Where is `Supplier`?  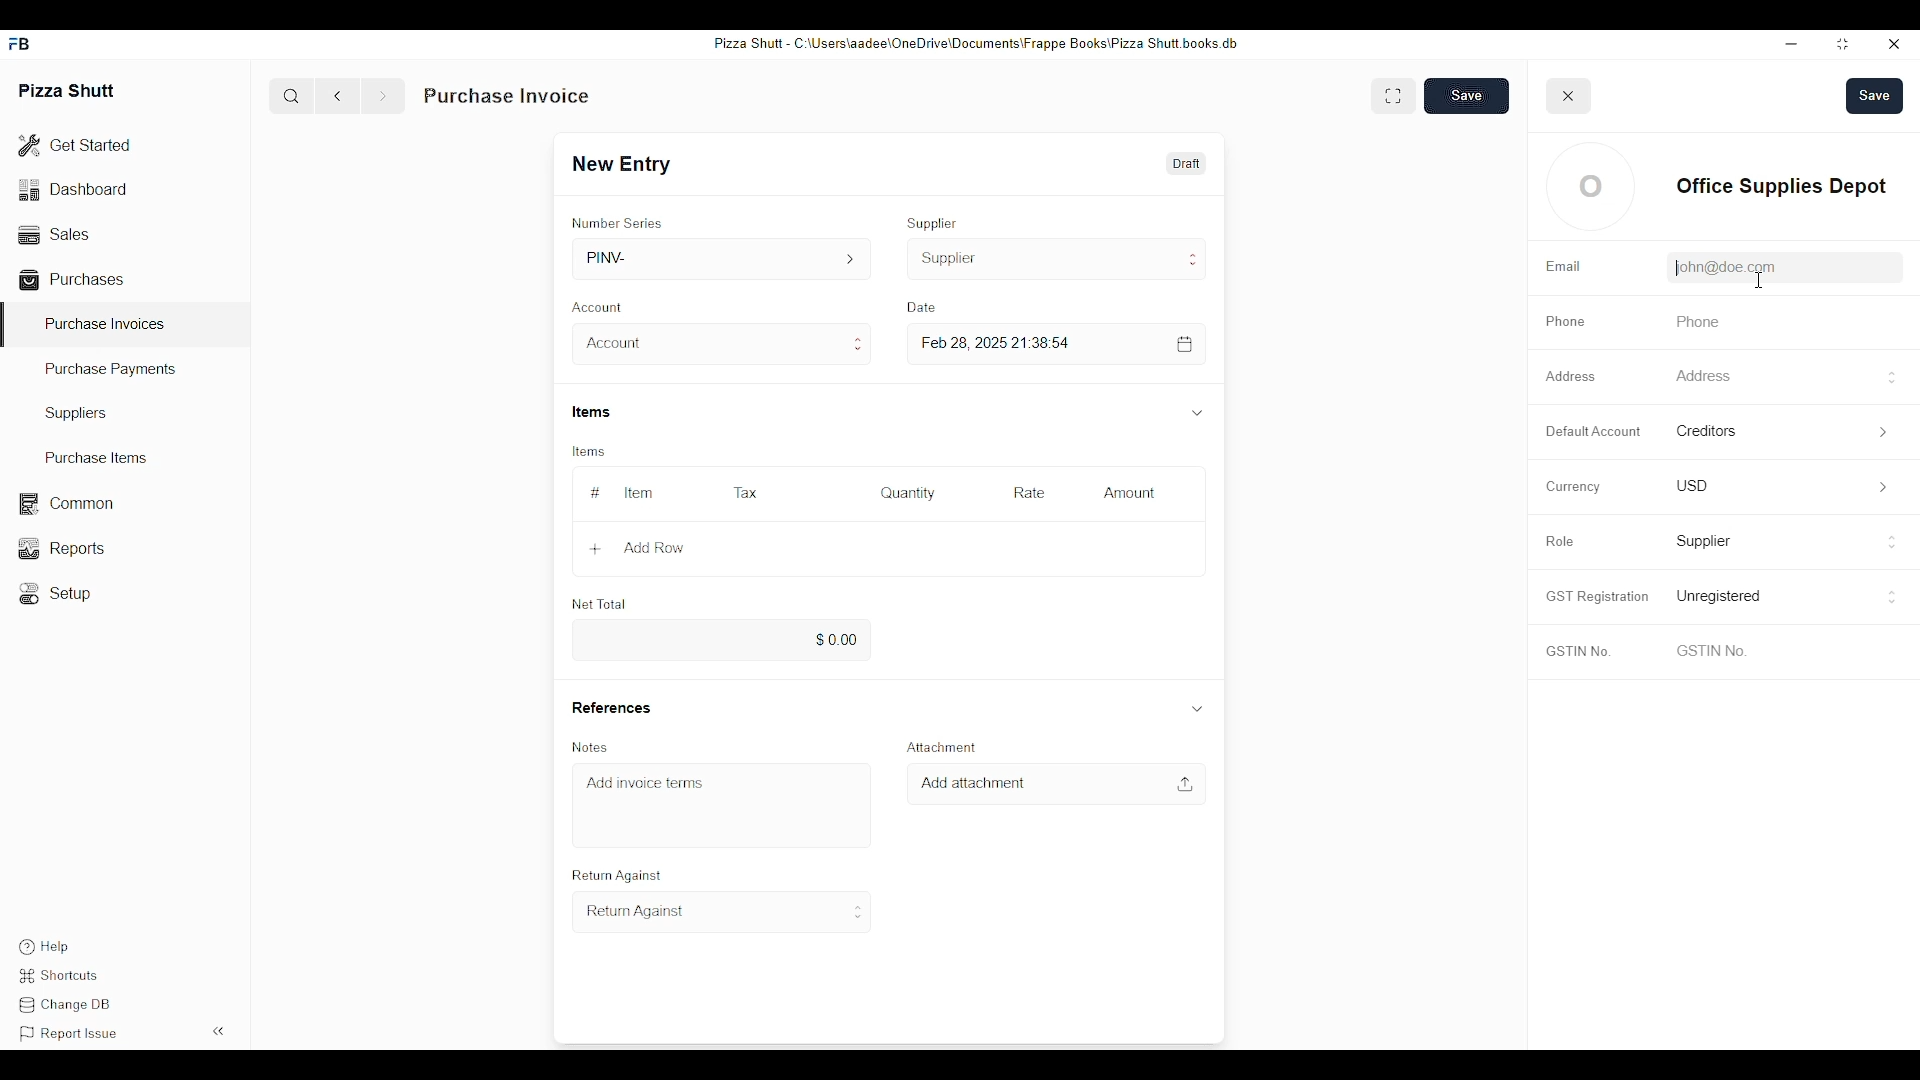
Supplier is located at coordinates (1058, 259).